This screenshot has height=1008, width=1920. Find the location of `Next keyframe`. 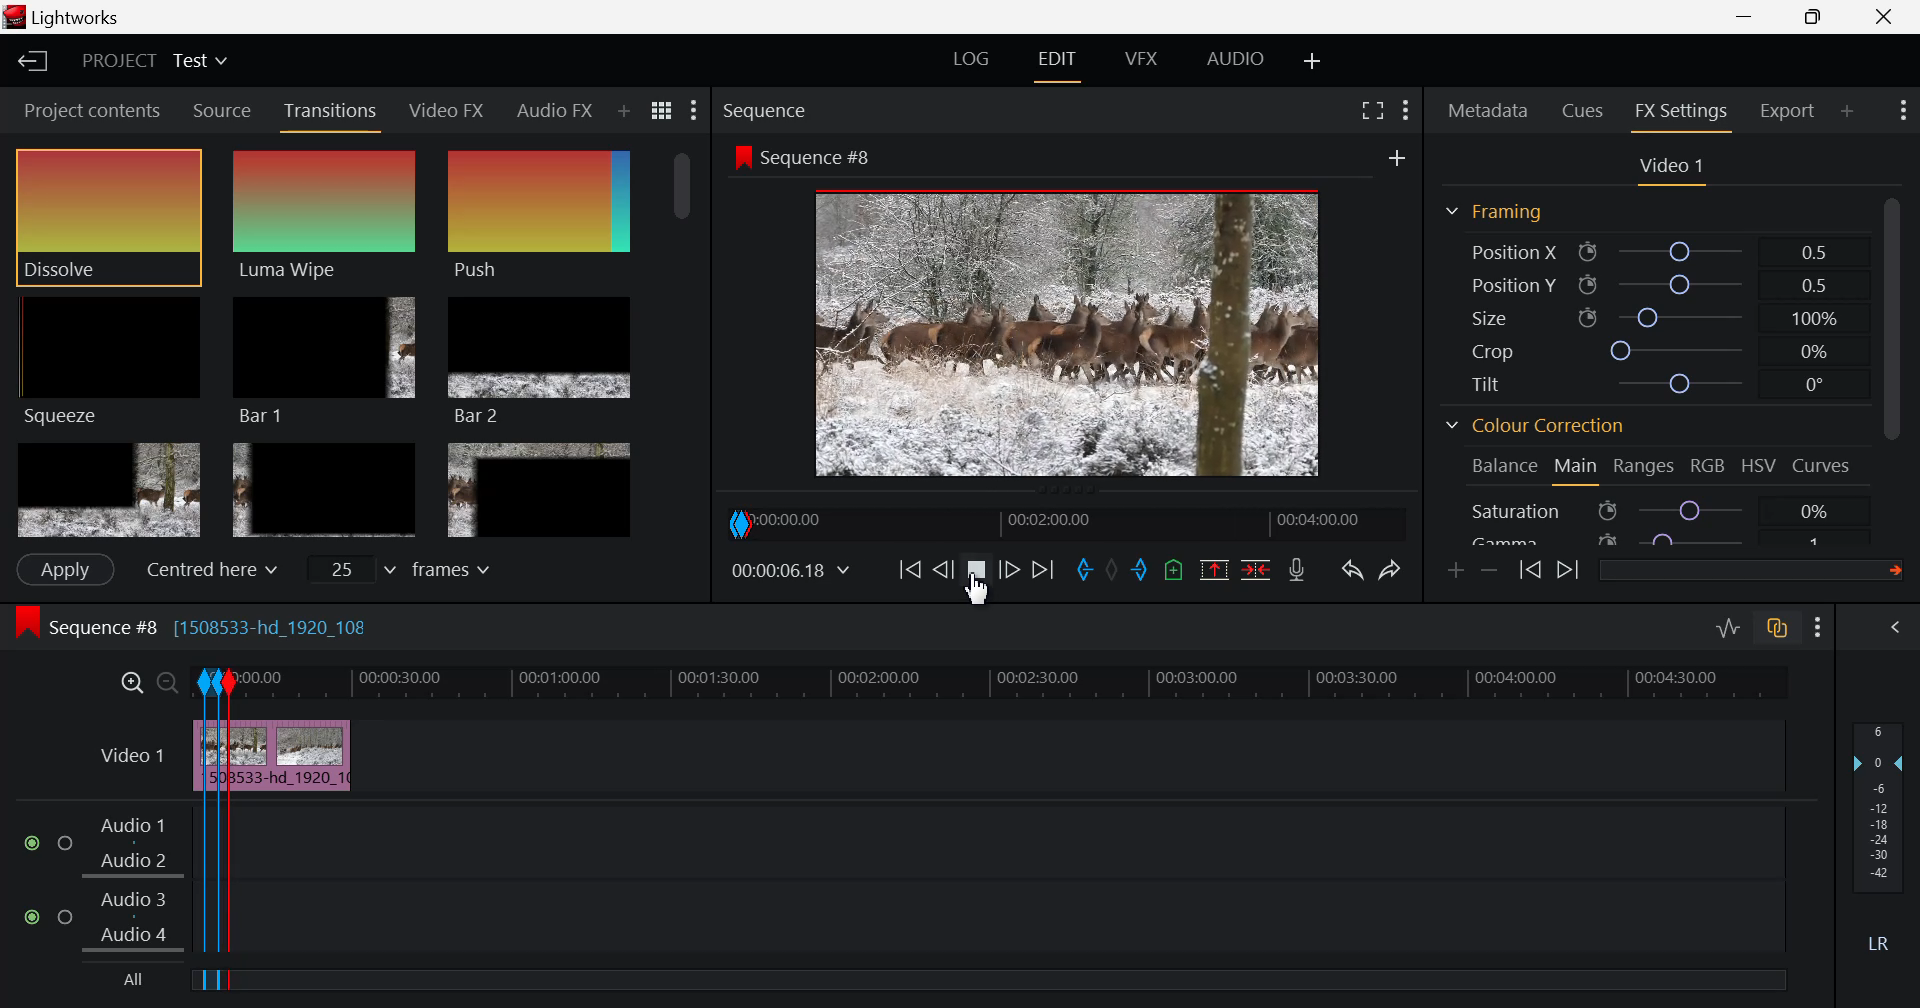

Next keyframe is located at coordinates (1568, 572).